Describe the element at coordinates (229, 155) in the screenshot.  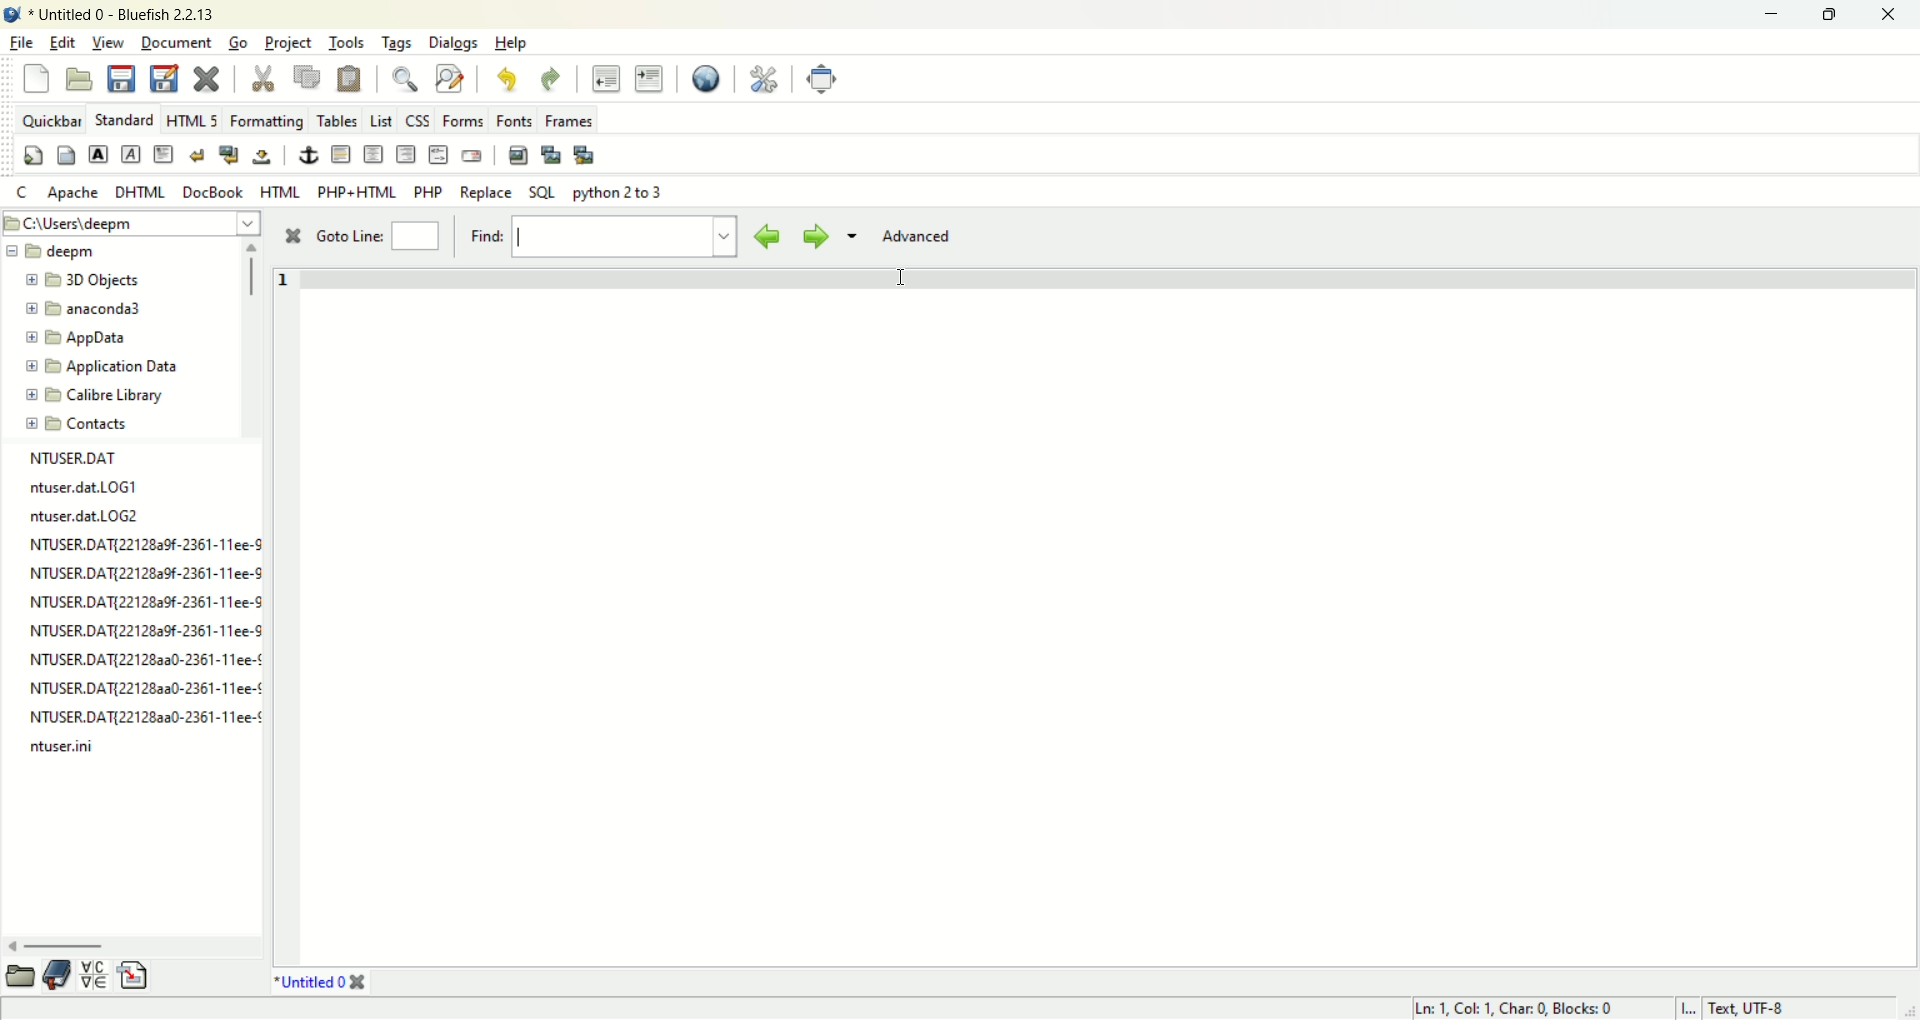
I see `break and clear` at that location.